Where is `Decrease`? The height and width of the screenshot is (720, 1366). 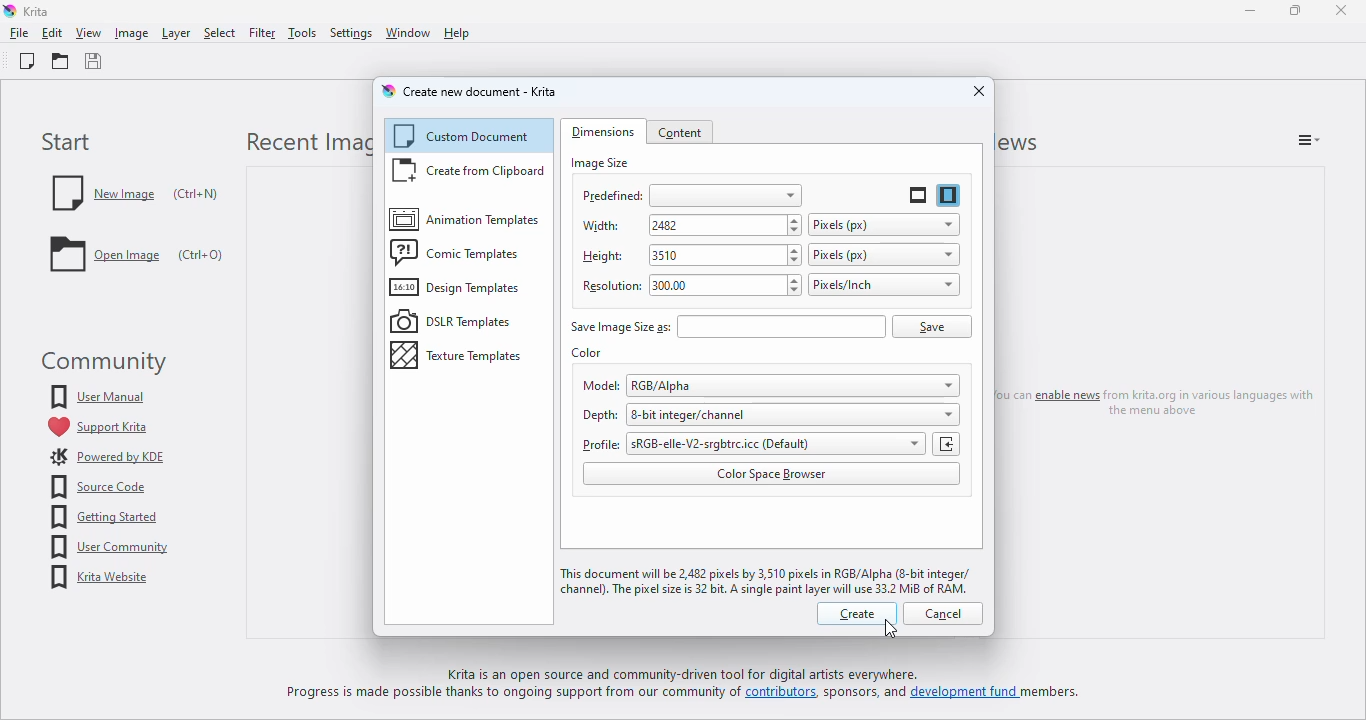 Decrease is located at coordinates (791, 262).